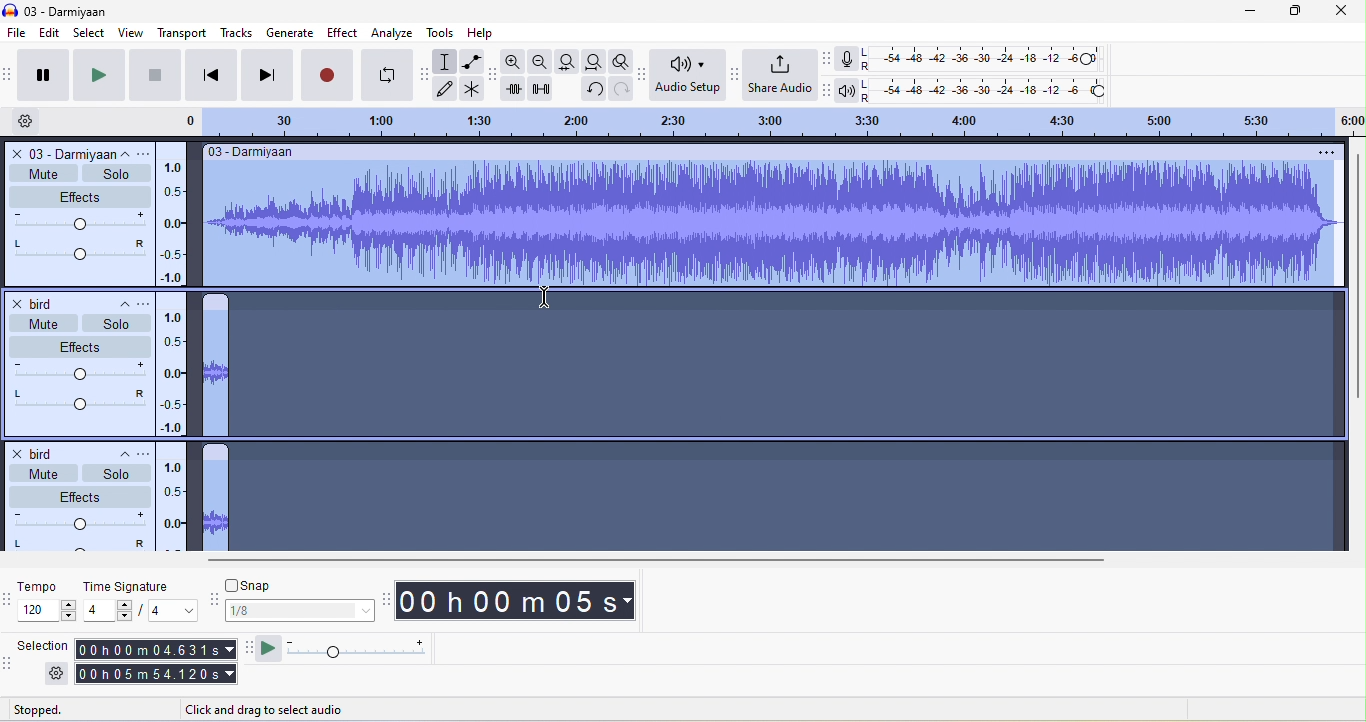 The width and height of the screenshot is (1366, 722). What do you see at coordinates (736, 75) in the screenshot?
I see `audacity share audio` at bounding box center [736, 75].